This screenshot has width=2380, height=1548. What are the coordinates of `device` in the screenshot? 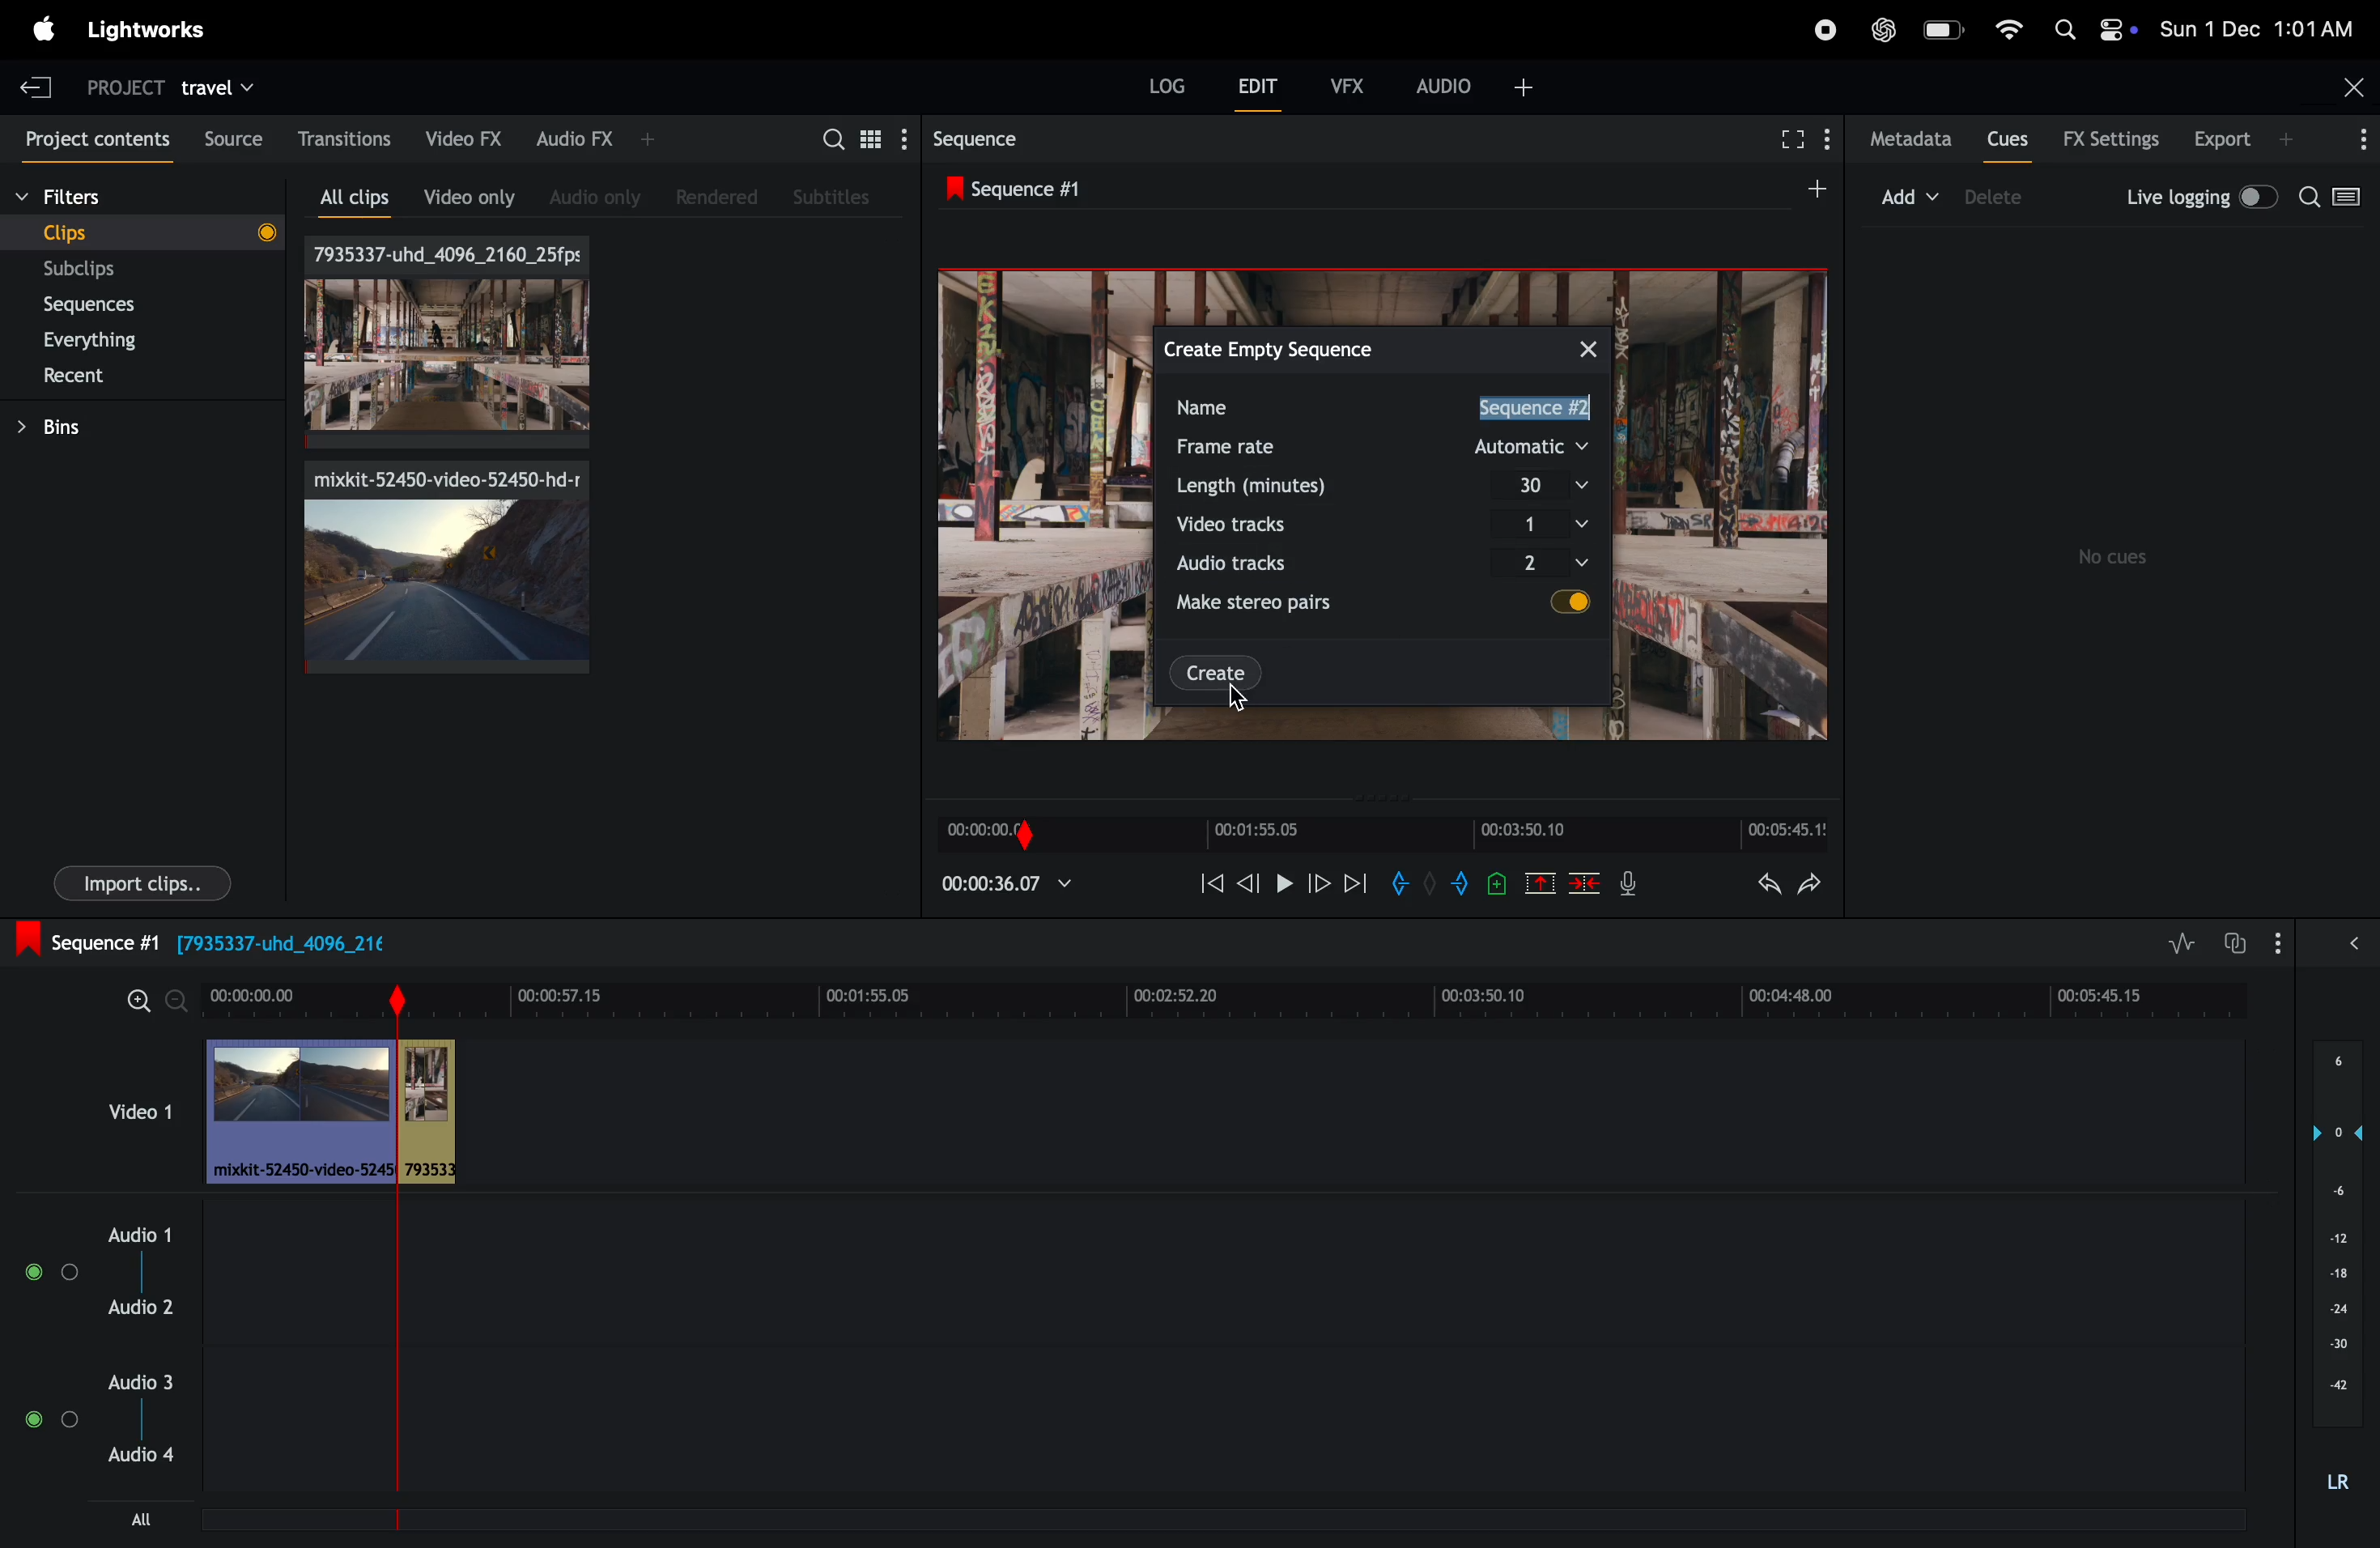 It's located at (1997, 195).